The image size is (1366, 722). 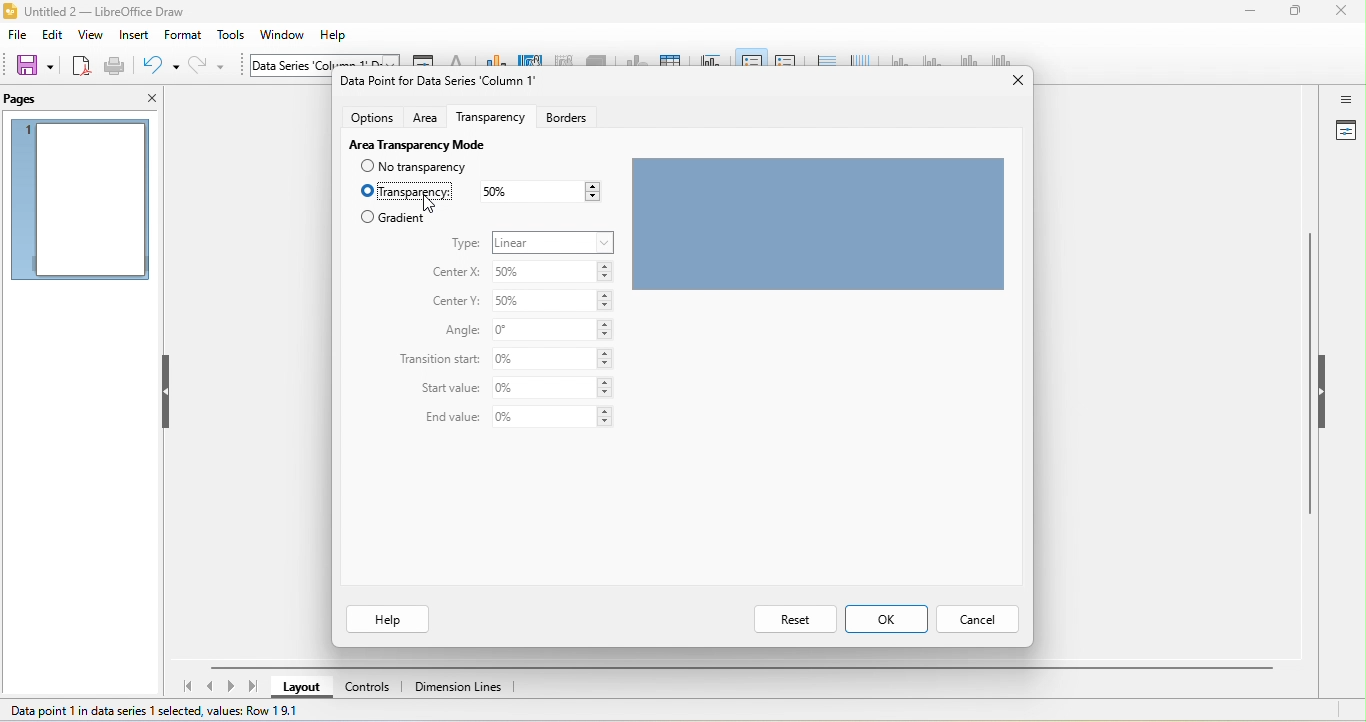 What do you see at coordinates (550, 273) in the screenshot?
I see `center x-50%` at bounding box center [550, 273].